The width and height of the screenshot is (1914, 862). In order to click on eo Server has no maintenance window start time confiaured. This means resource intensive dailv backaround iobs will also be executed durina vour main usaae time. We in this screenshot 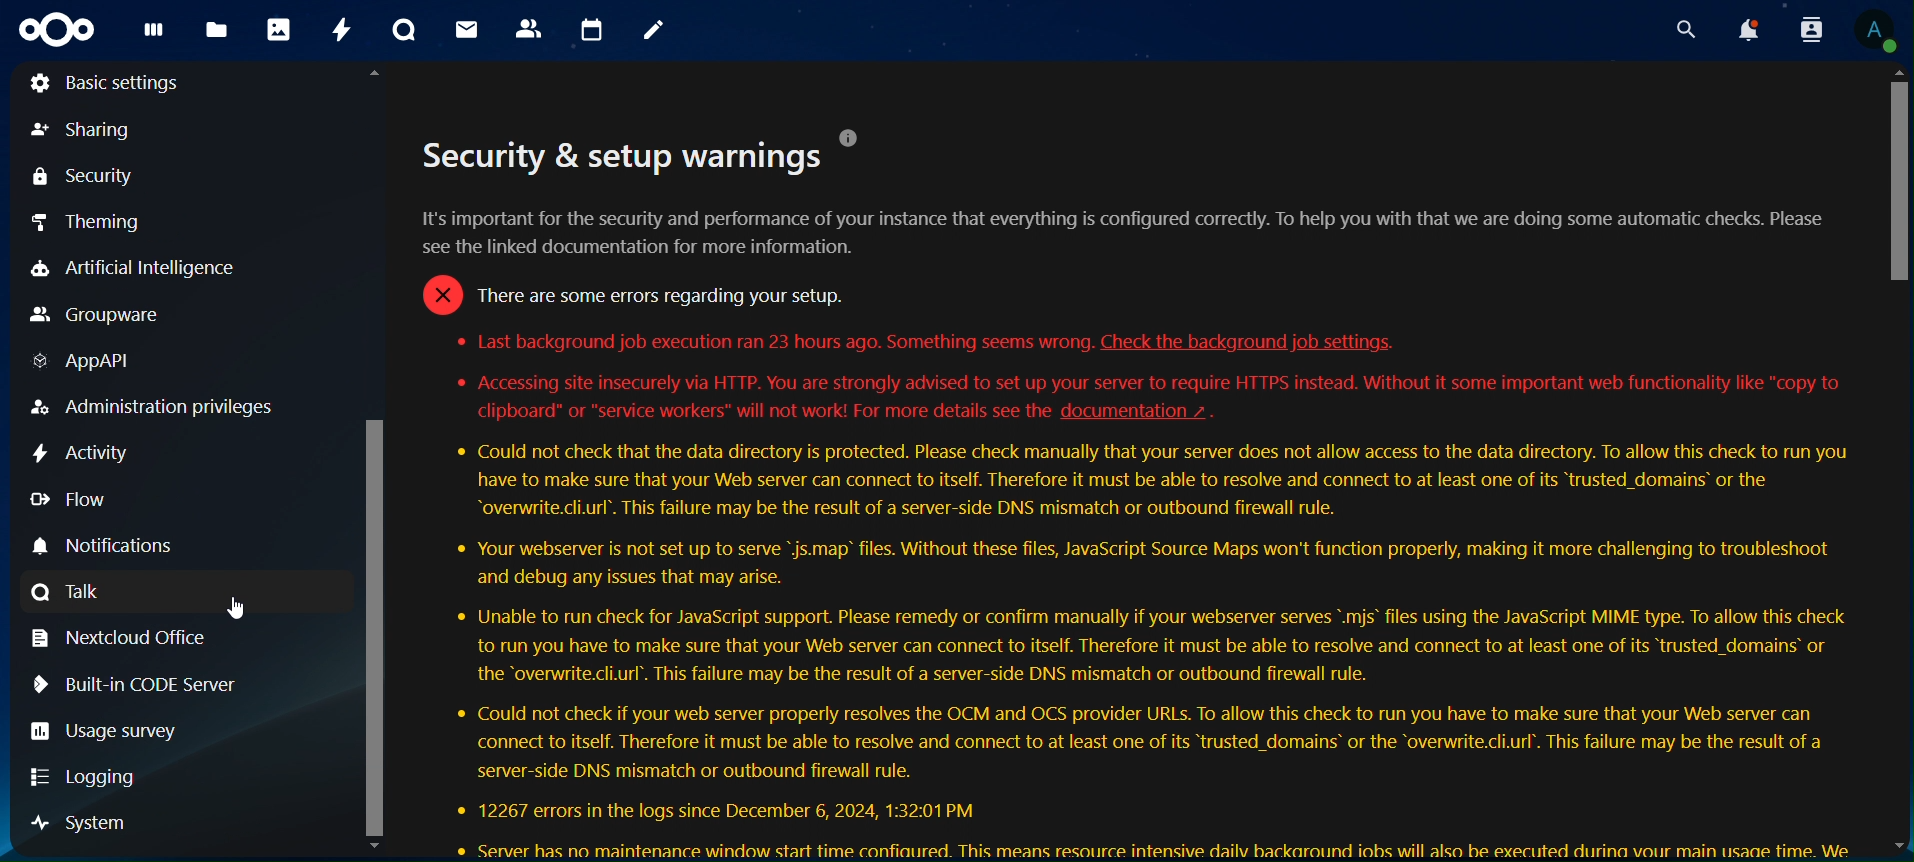, I will do `click(1154, 847)`.